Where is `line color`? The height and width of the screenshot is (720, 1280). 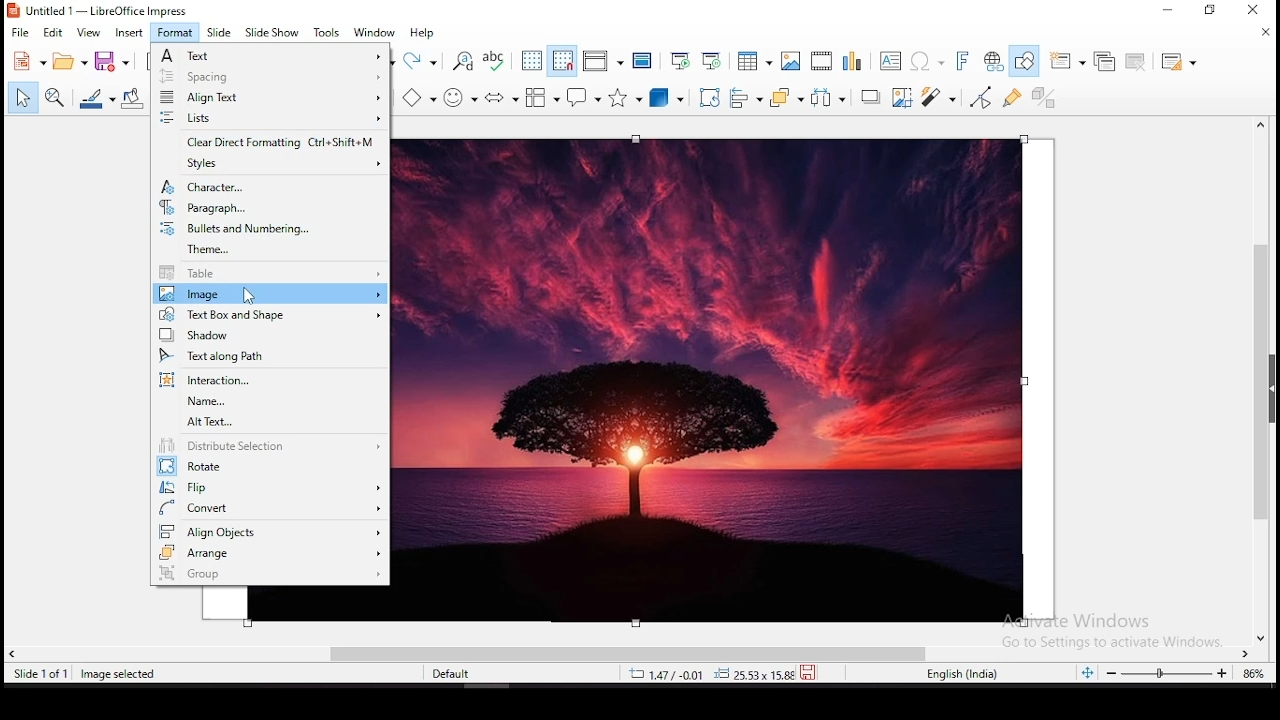
line color is located at coordinates (97, 97).